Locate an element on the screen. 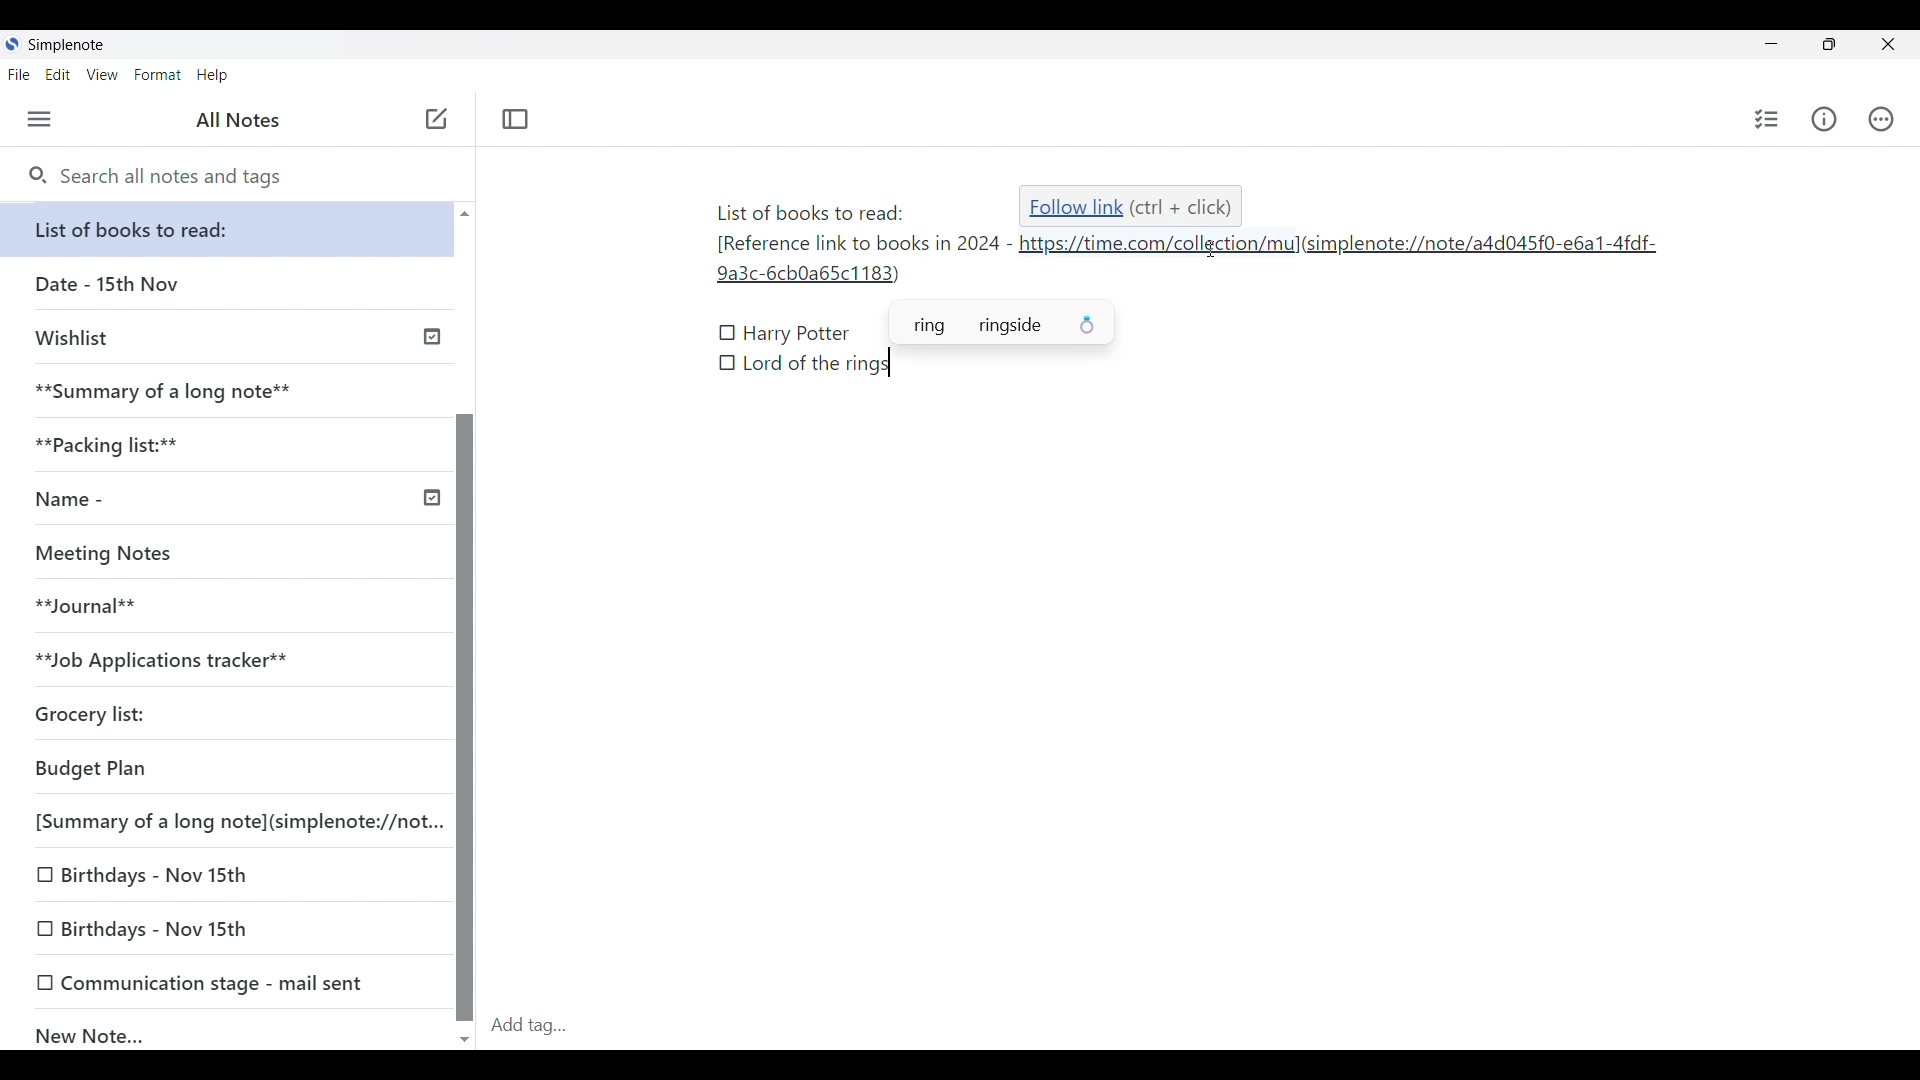 The height and width of the screenshot is (1080, 1920). Minimize is located at coordinates (1767, 42).